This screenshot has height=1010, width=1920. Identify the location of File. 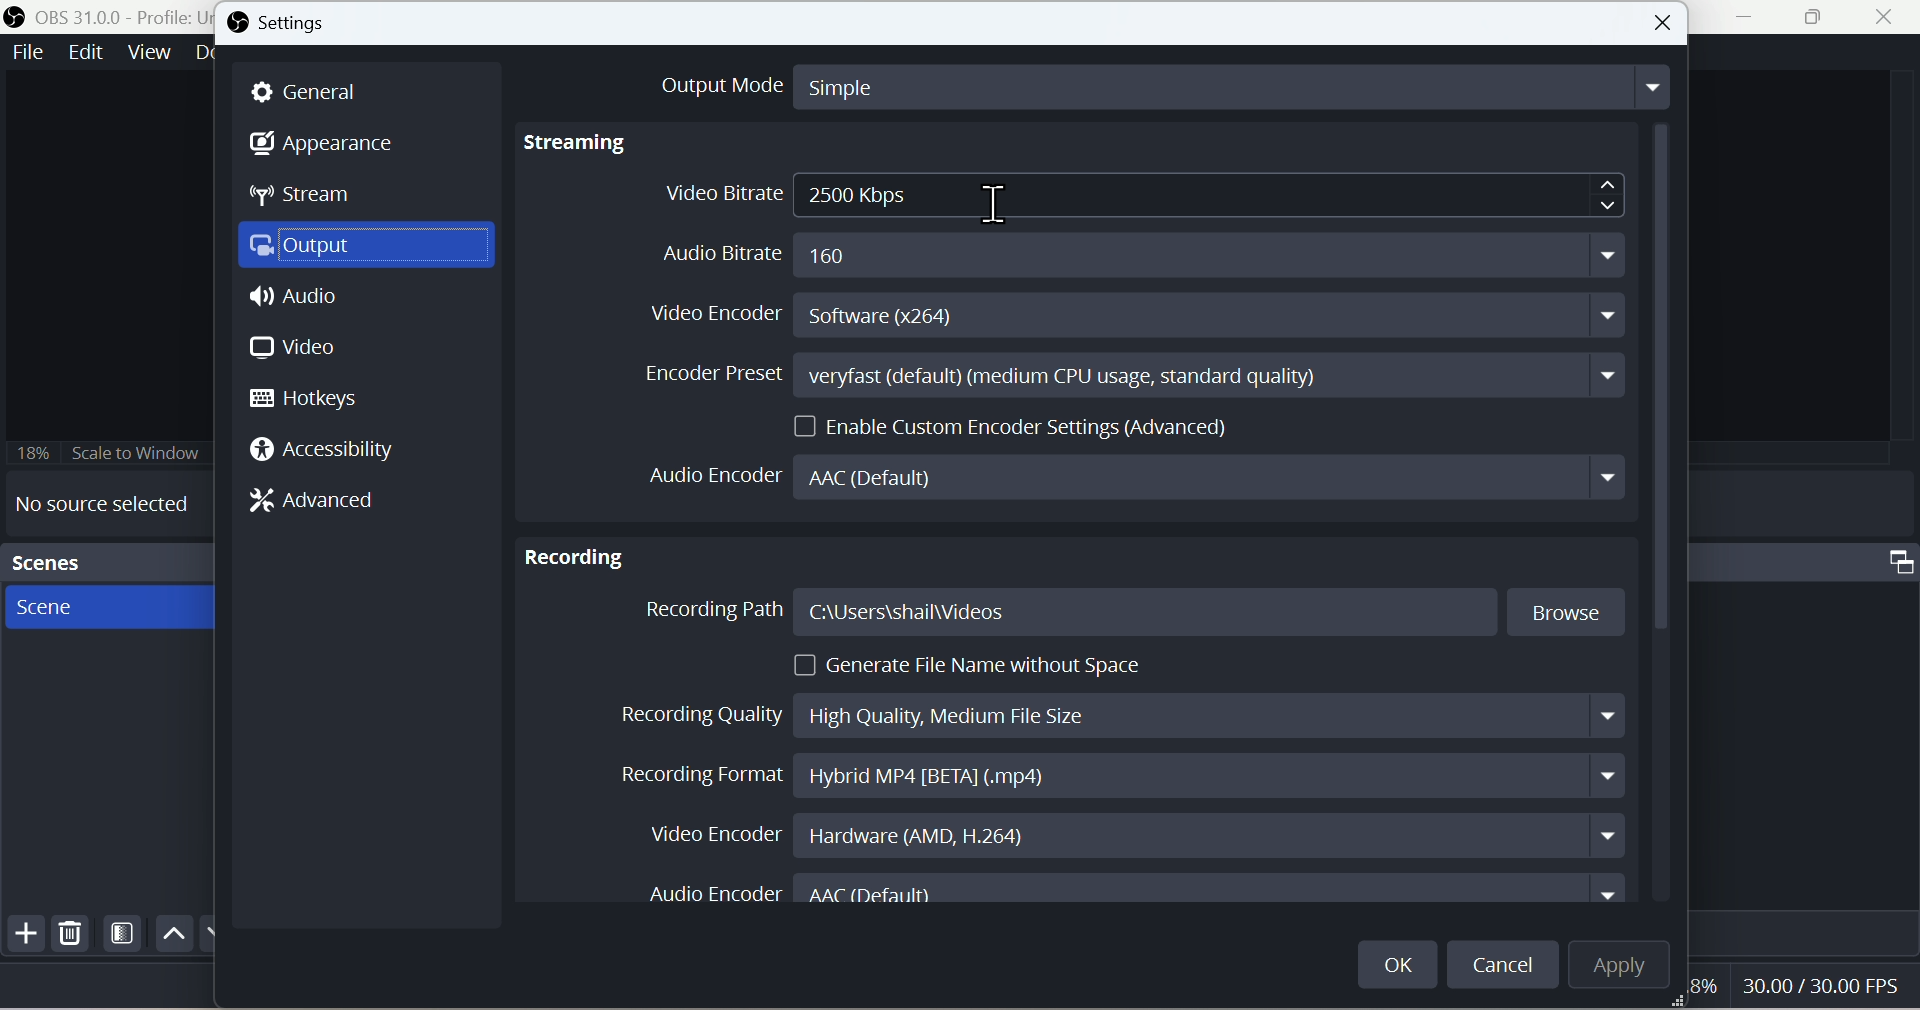
(26, 53).